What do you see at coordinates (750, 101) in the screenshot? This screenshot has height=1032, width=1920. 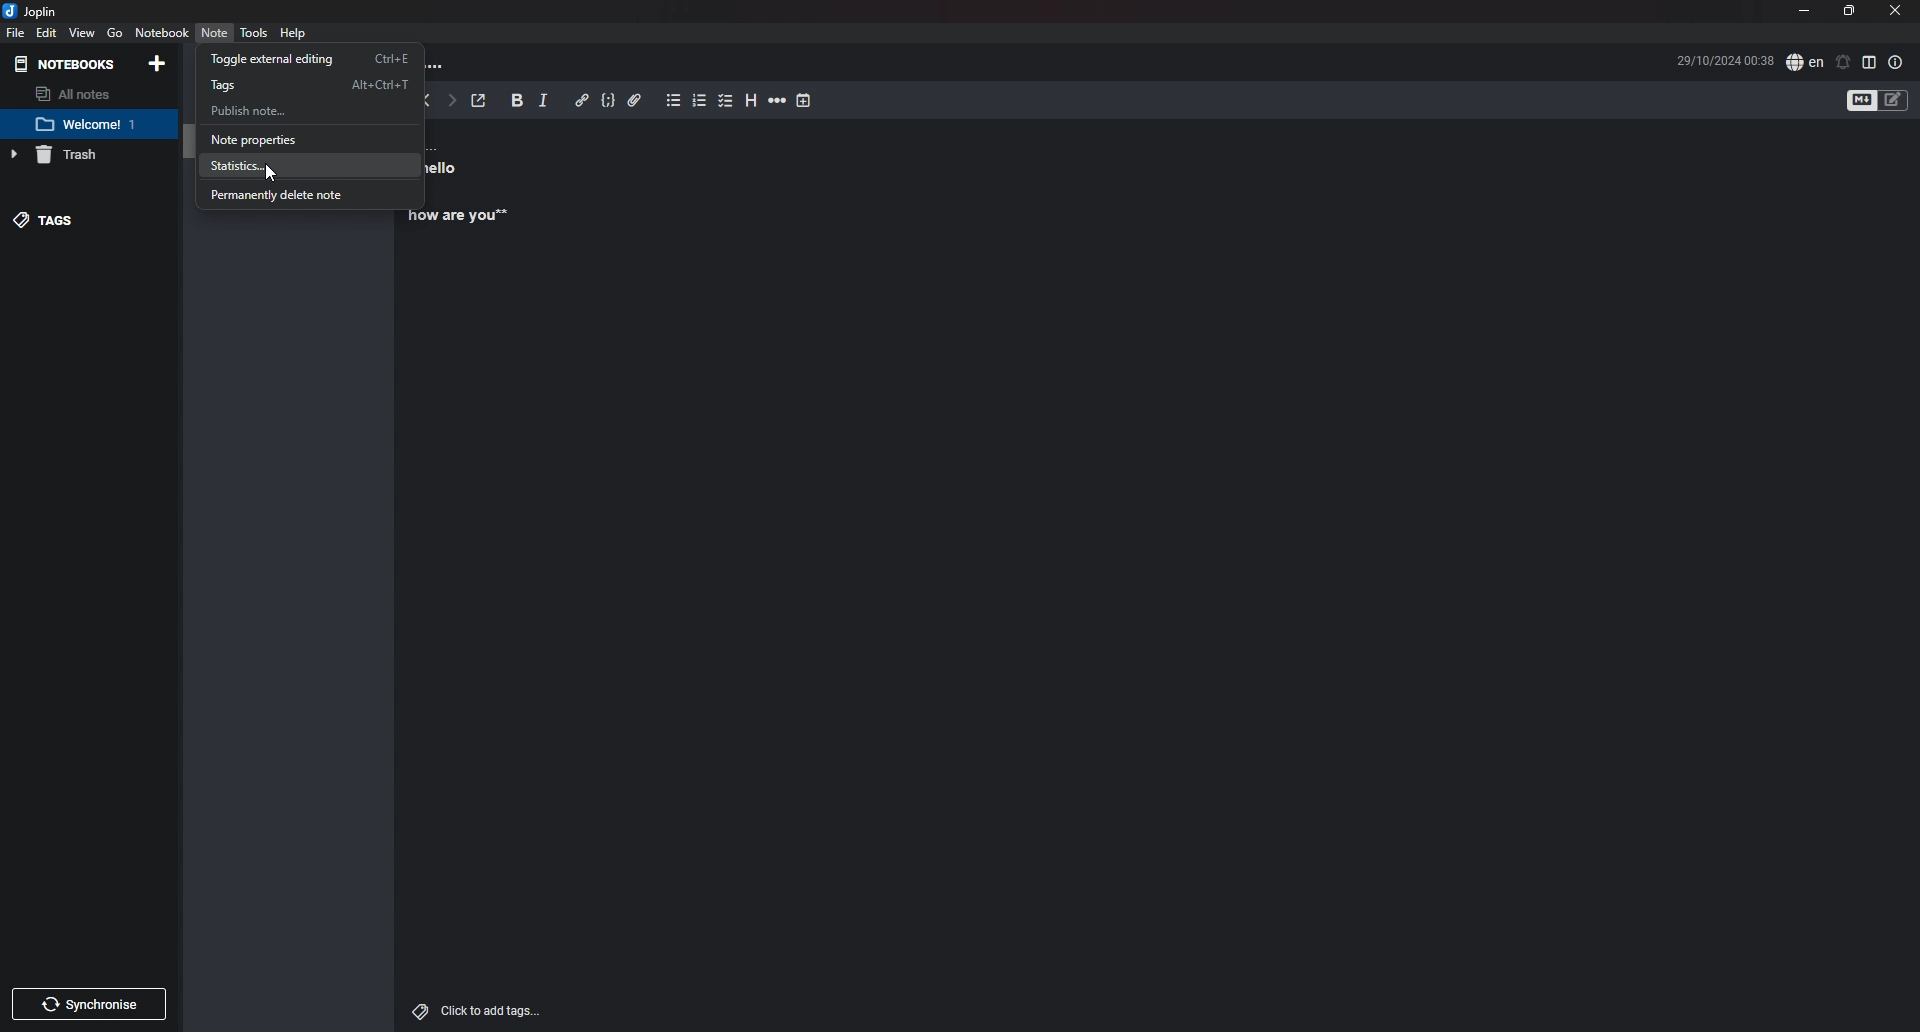 I see `heading` at bounding box center [750, 101].